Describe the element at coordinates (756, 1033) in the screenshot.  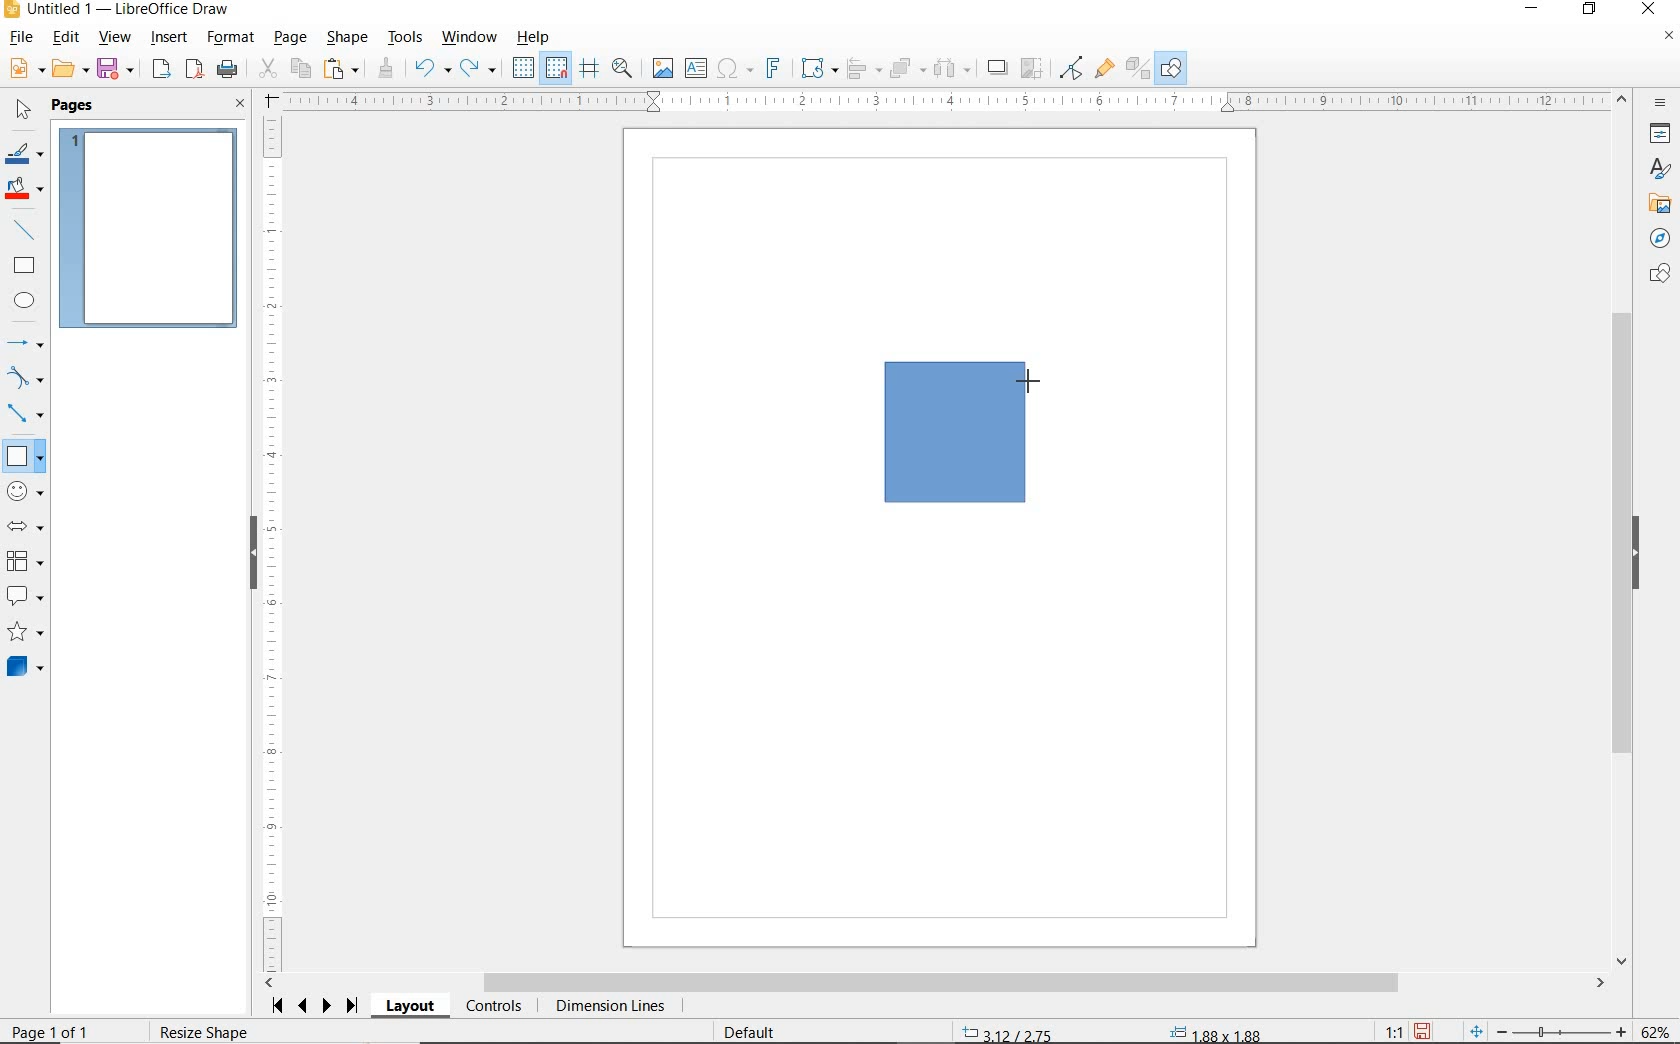
I see `DEFAULT` at that location.